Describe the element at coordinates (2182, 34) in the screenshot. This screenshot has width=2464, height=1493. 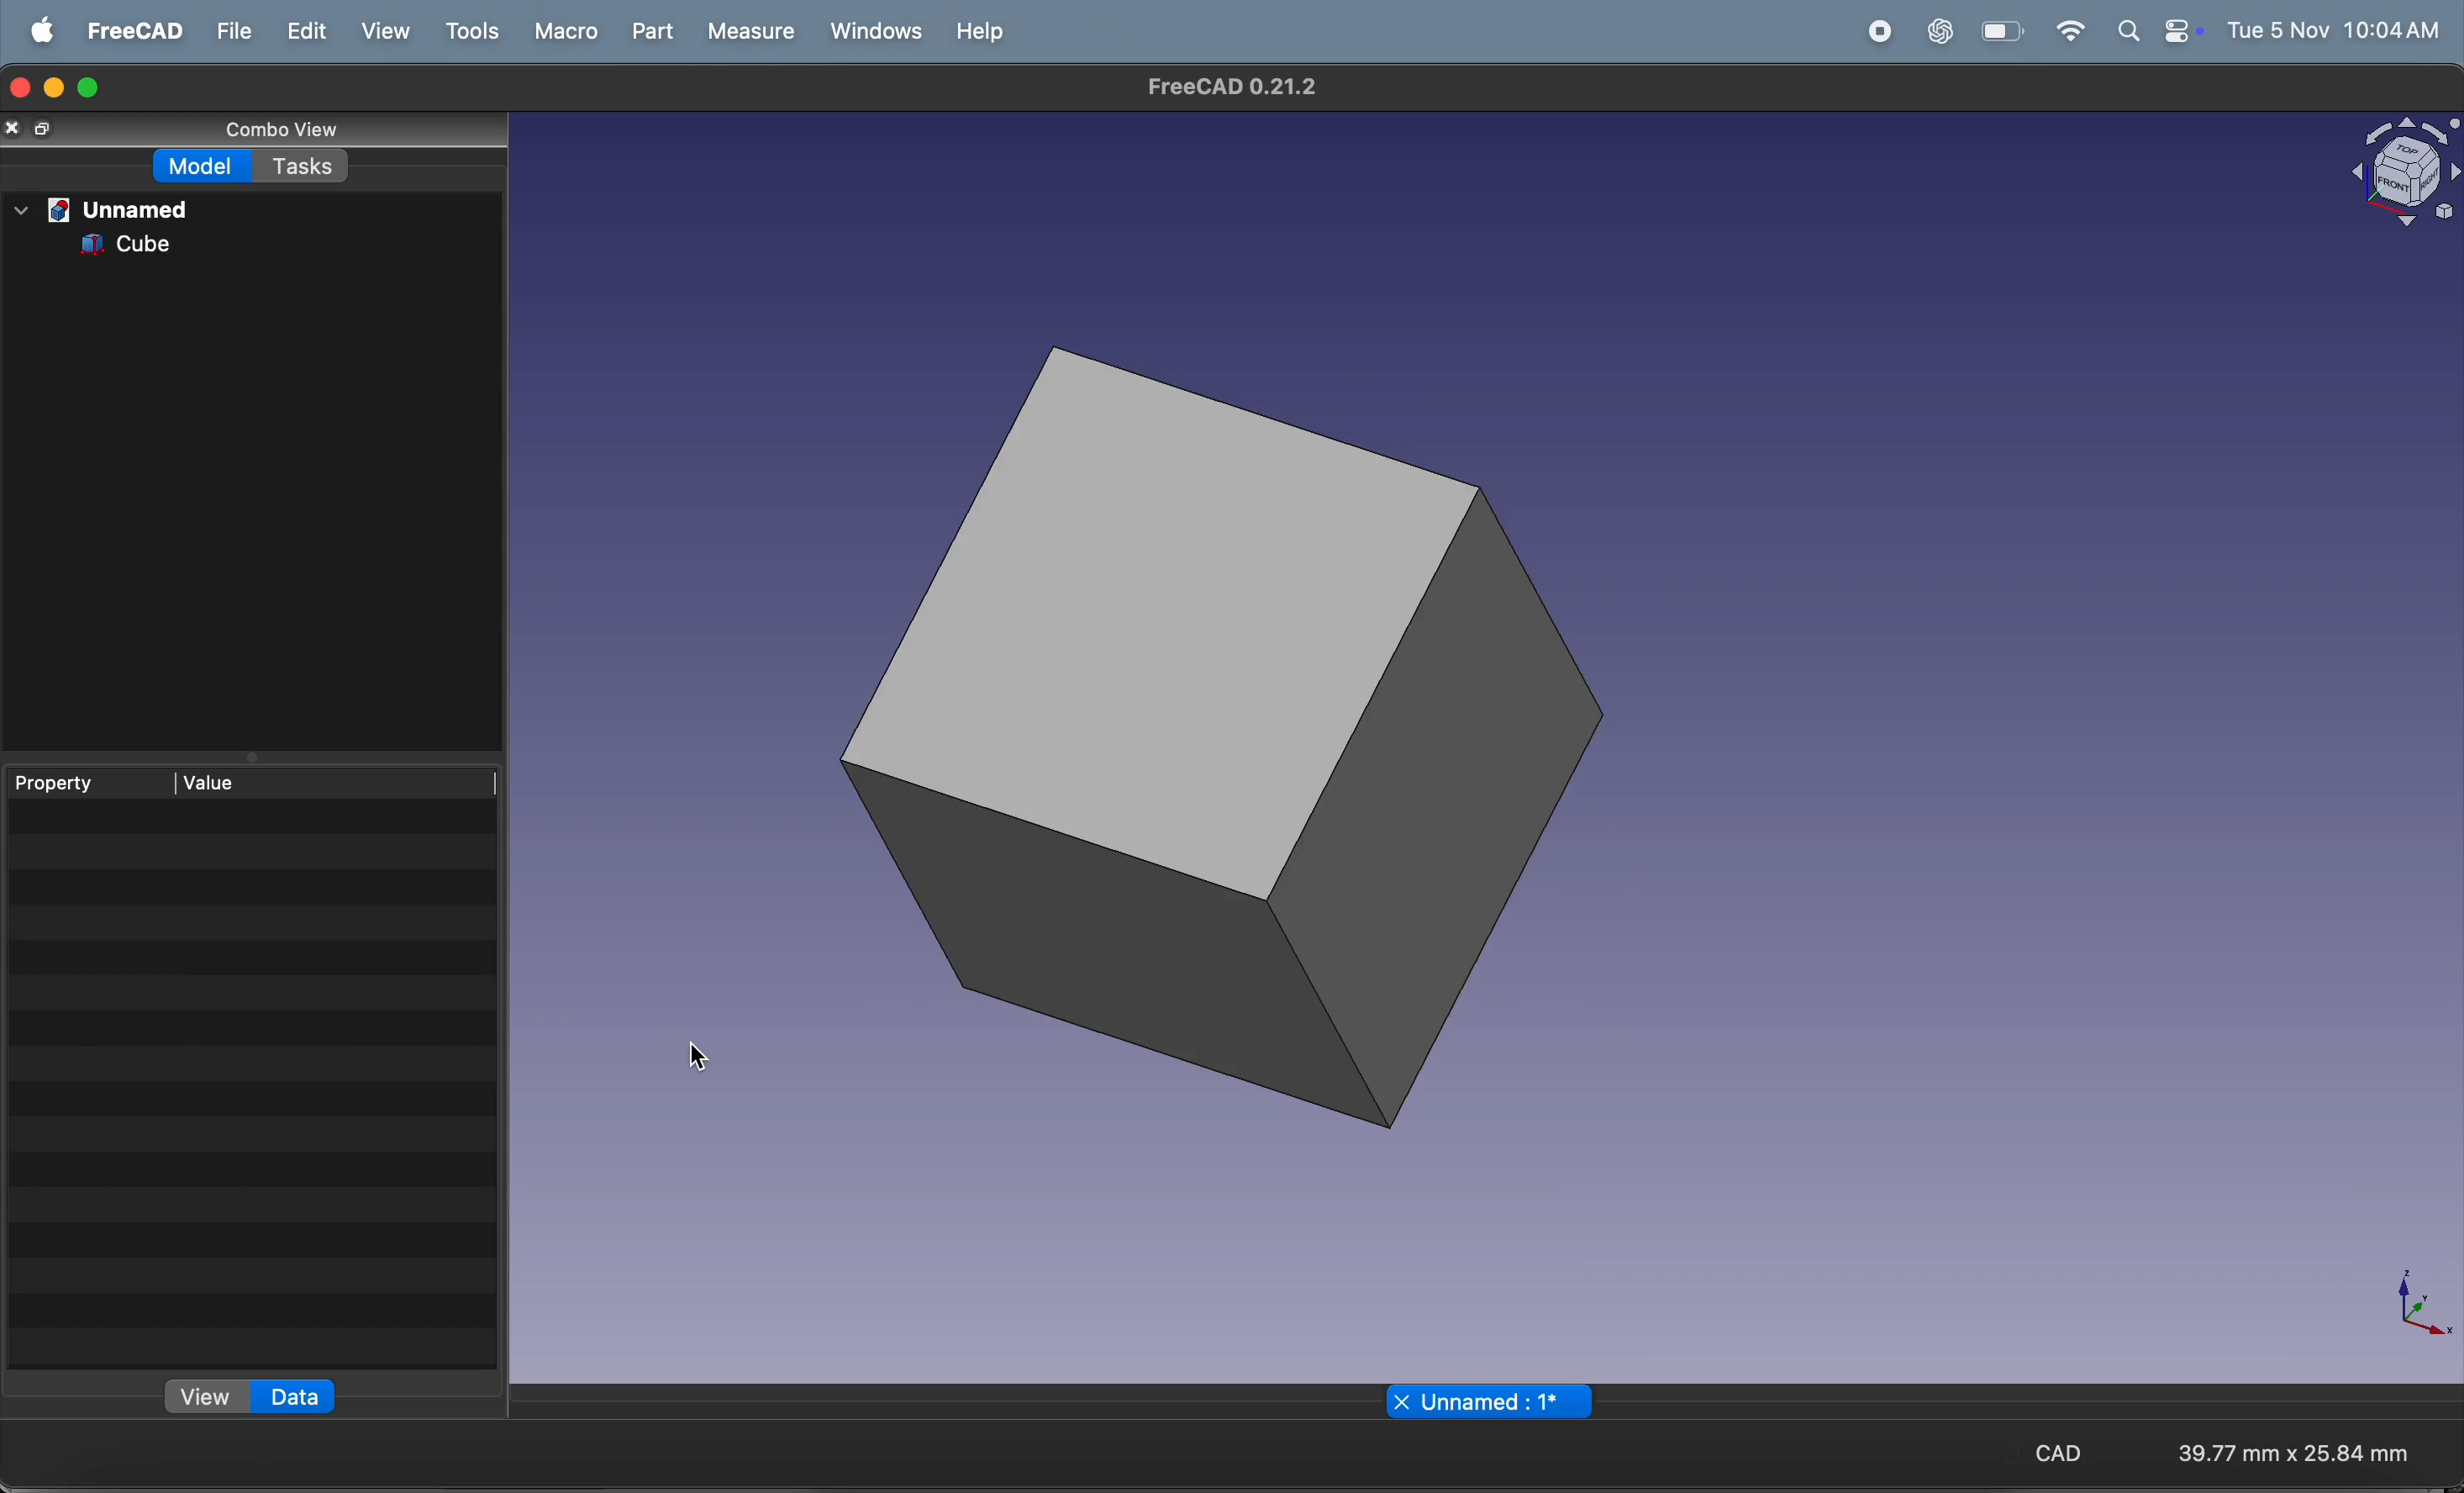
I see `battery` at that location.